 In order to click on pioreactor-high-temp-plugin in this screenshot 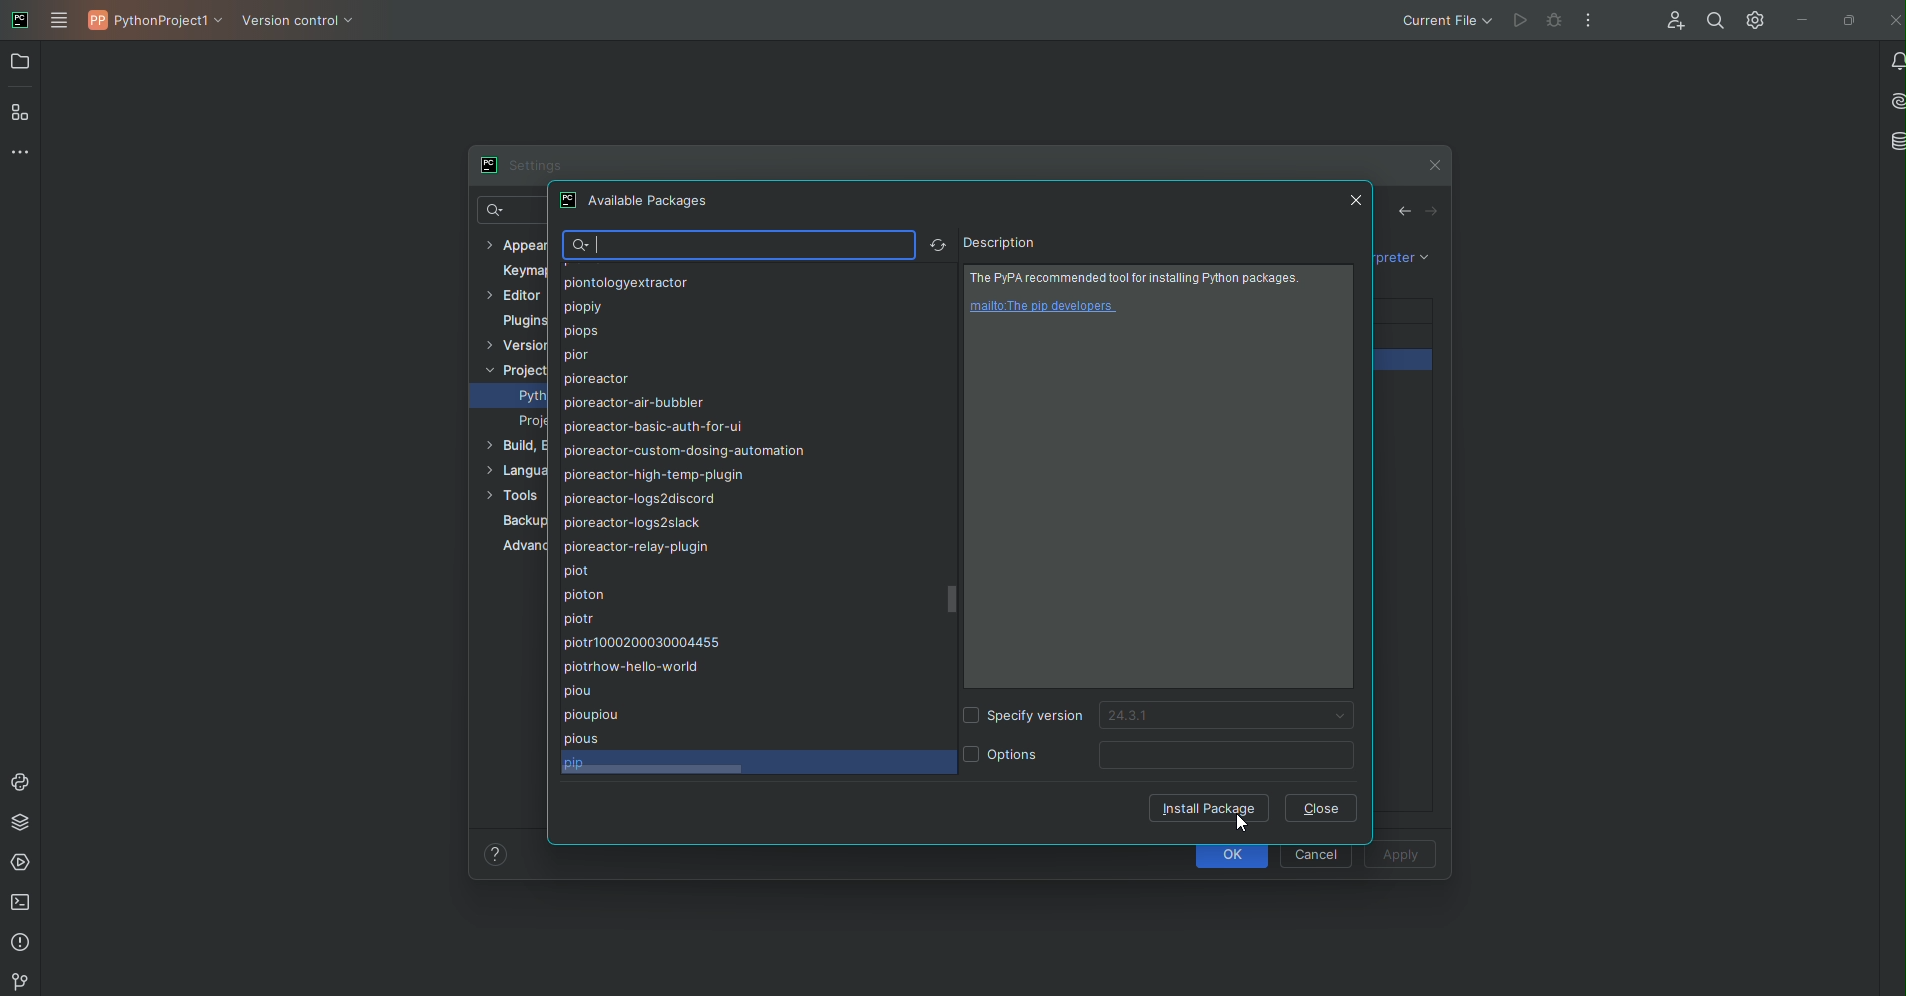, I will do `click(655, 474)`.